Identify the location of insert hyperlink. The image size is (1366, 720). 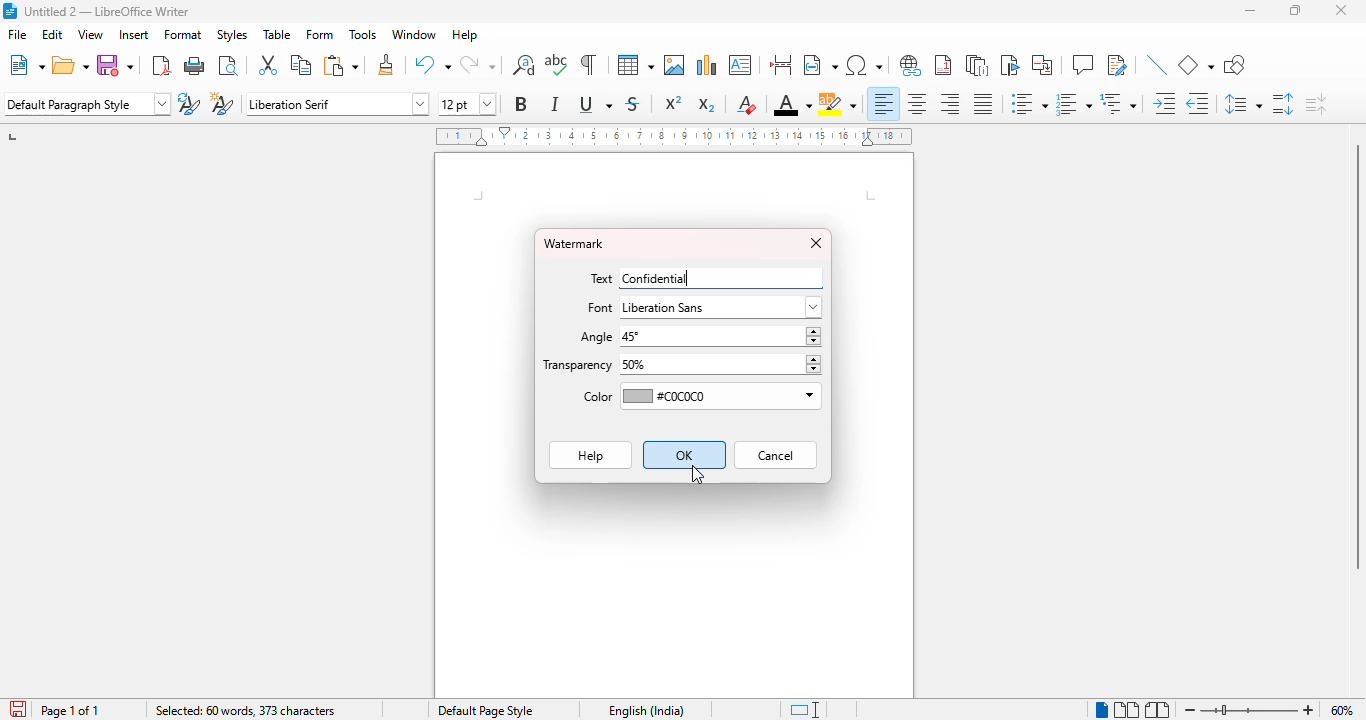
(911, 65).